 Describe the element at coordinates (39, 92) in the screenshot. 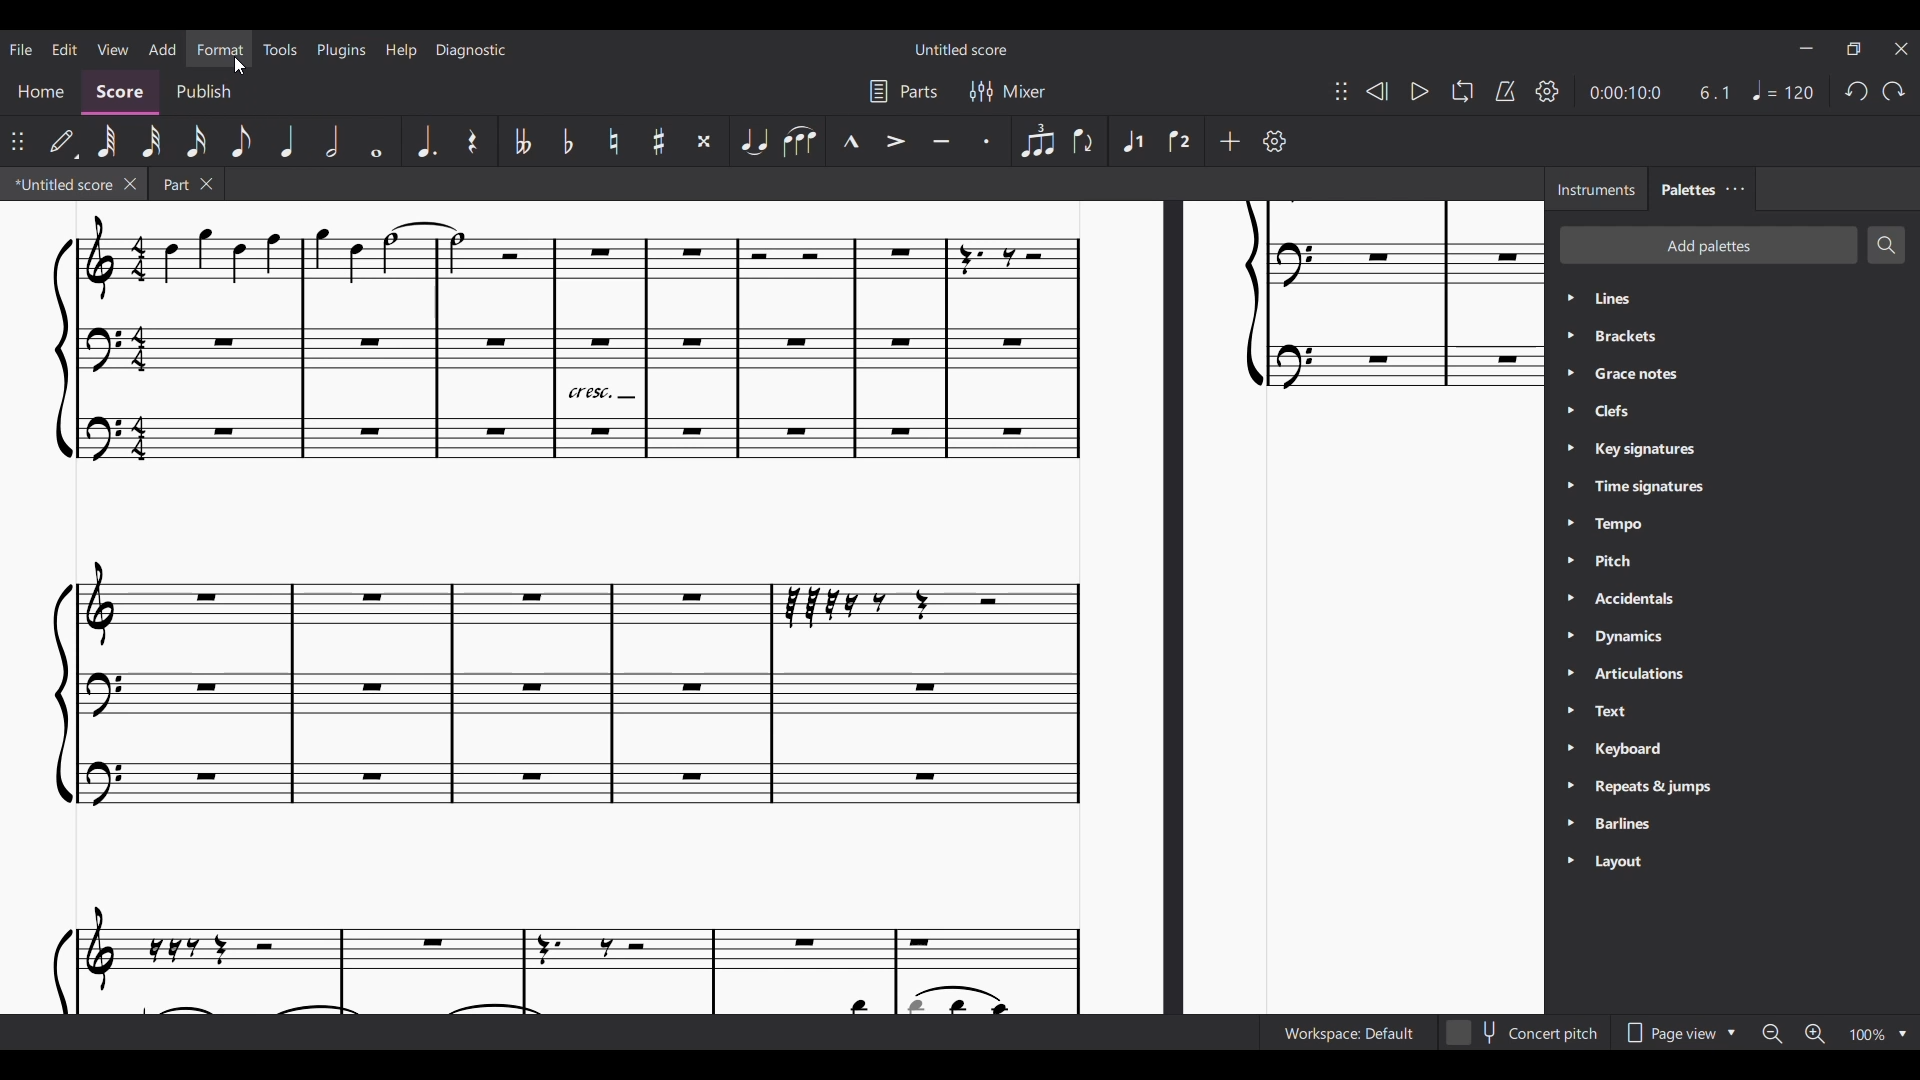

I see `Home section` at that location.